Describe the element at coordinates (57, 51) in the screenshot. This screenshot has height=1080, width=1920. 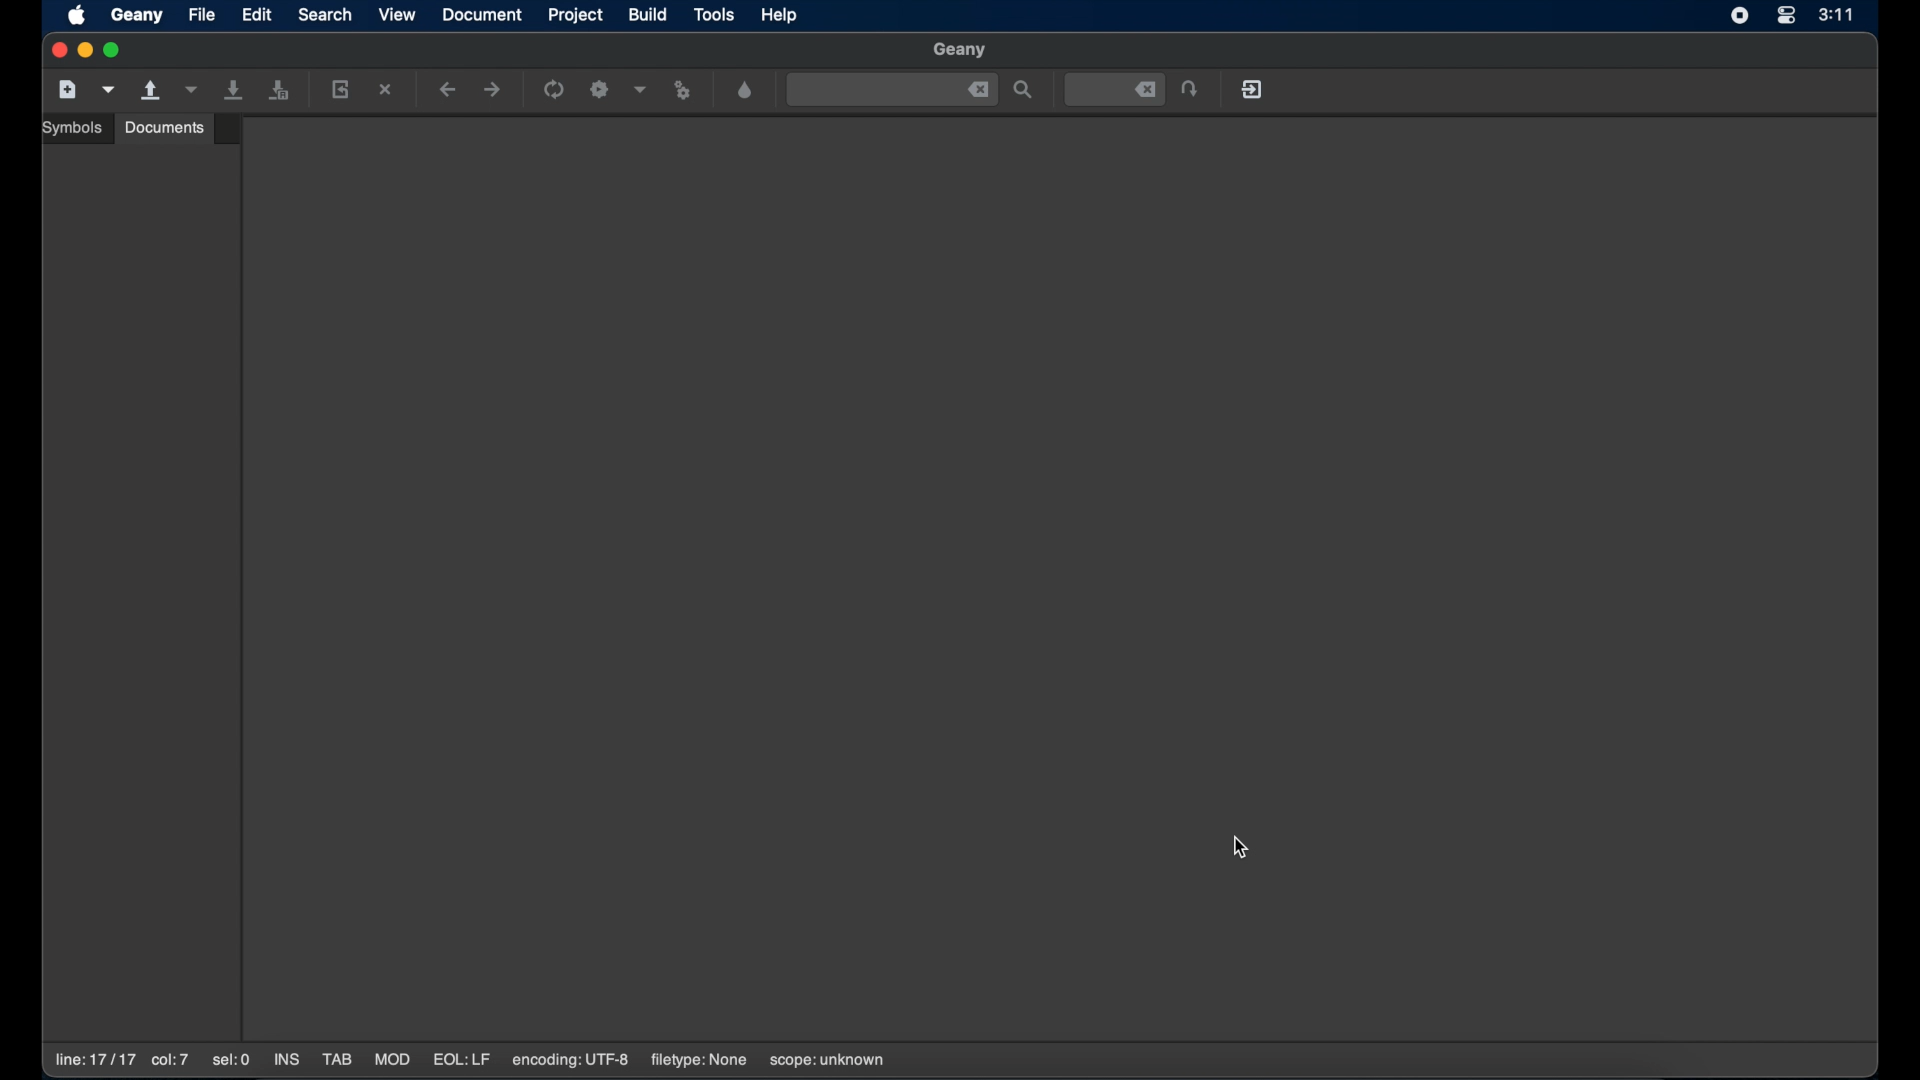
I see `close` at that location.